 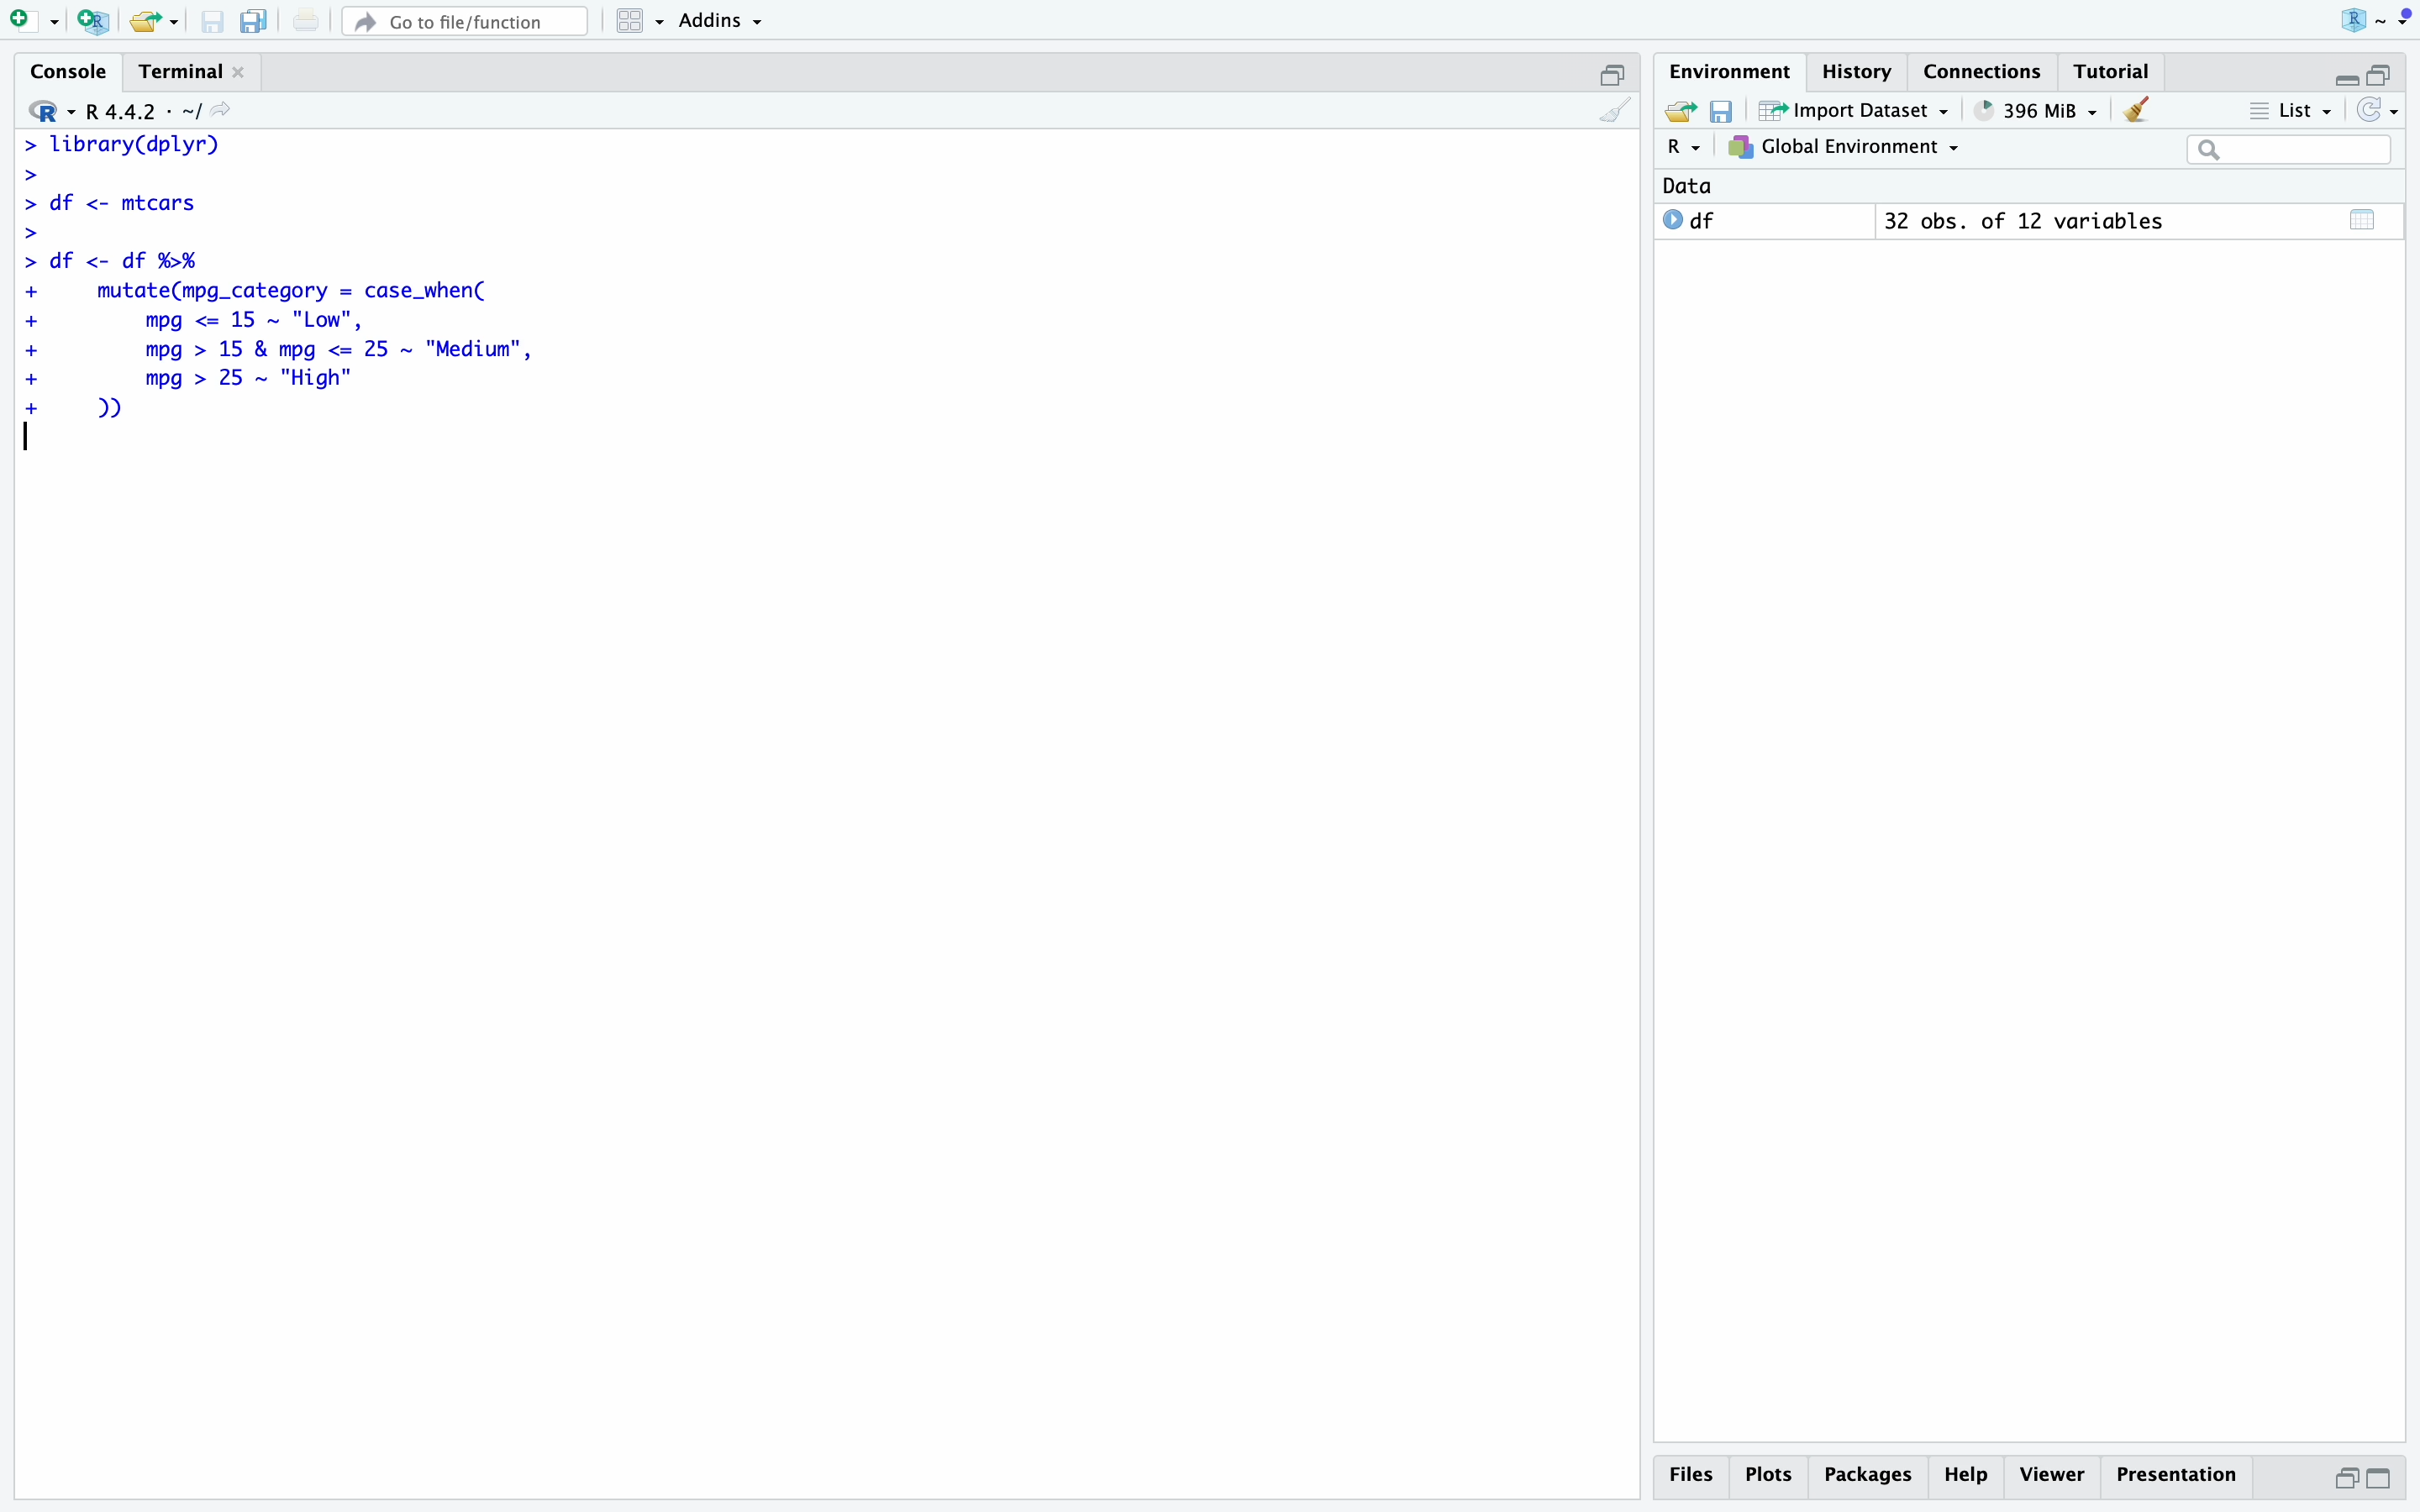 What do you see at coordinates (223, 110) in the screenshot?
I see `share icon` at bounding box center [223, 110].